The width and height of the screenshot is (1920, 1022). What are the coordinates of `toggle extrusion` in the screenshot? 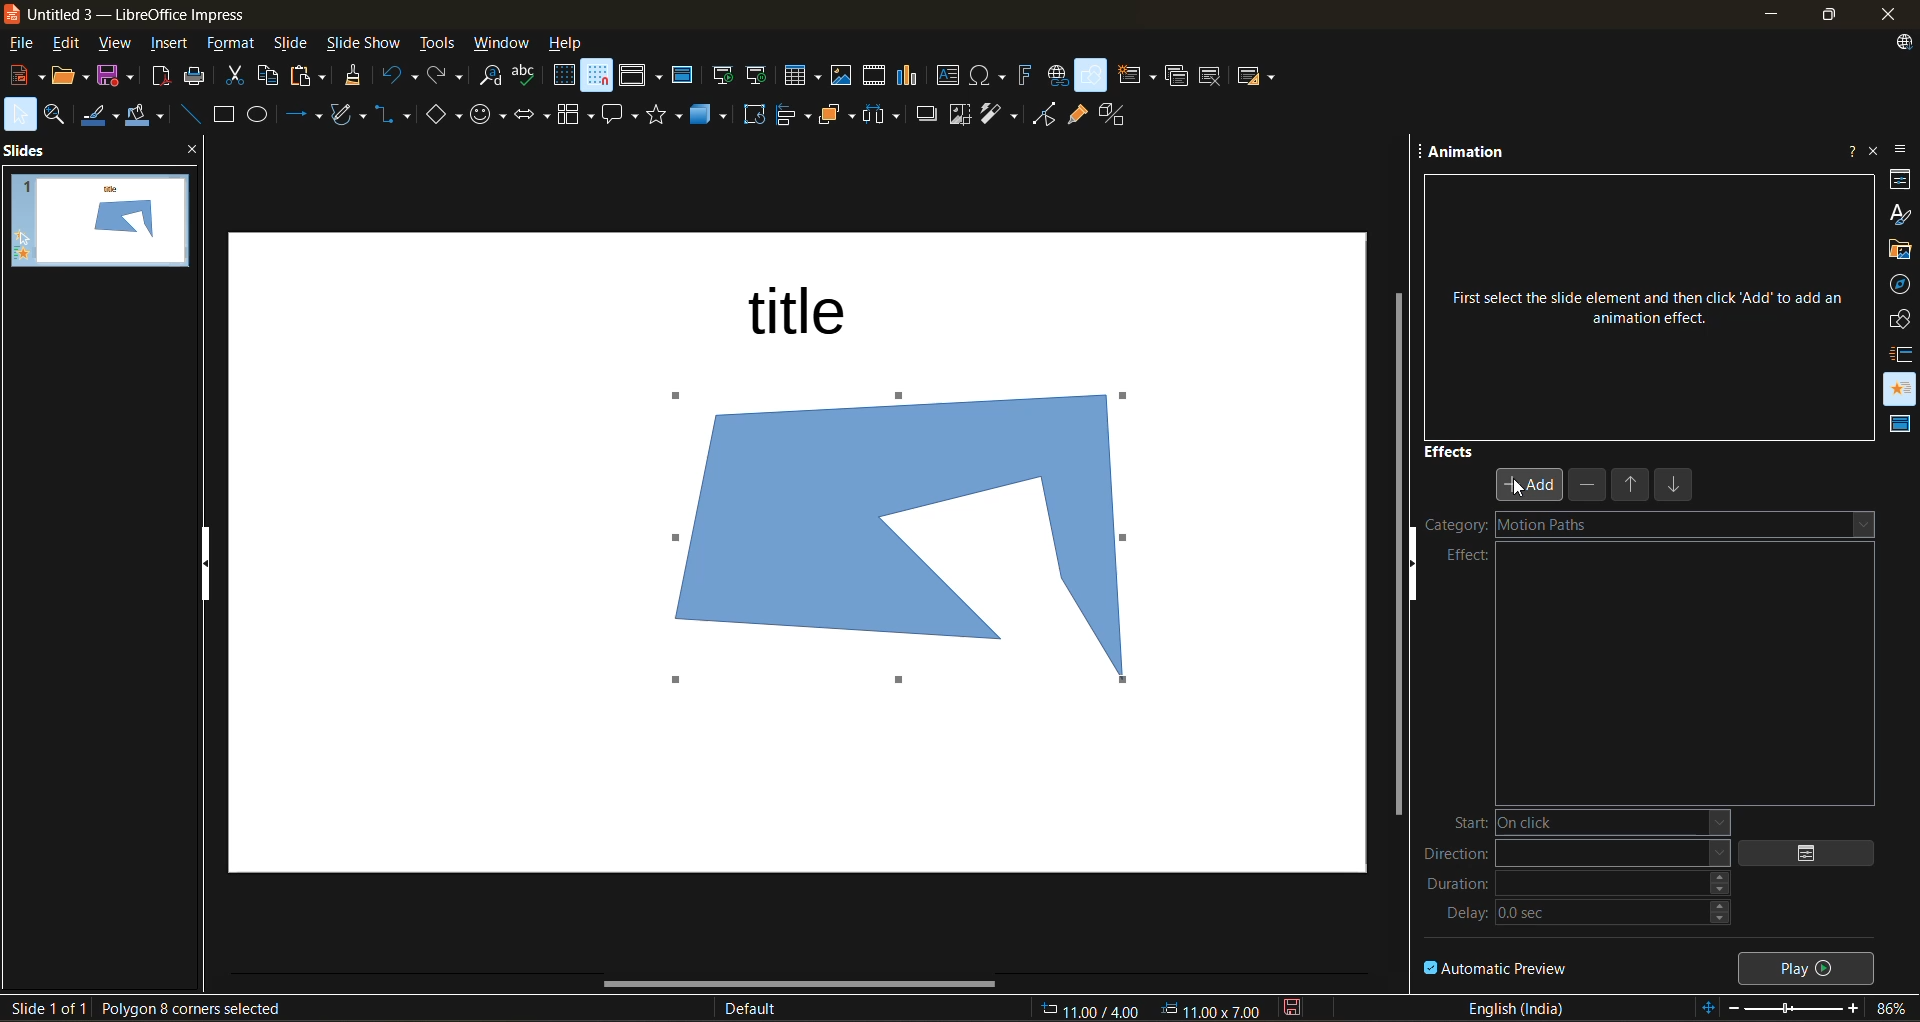 It's located at (1113, 115).